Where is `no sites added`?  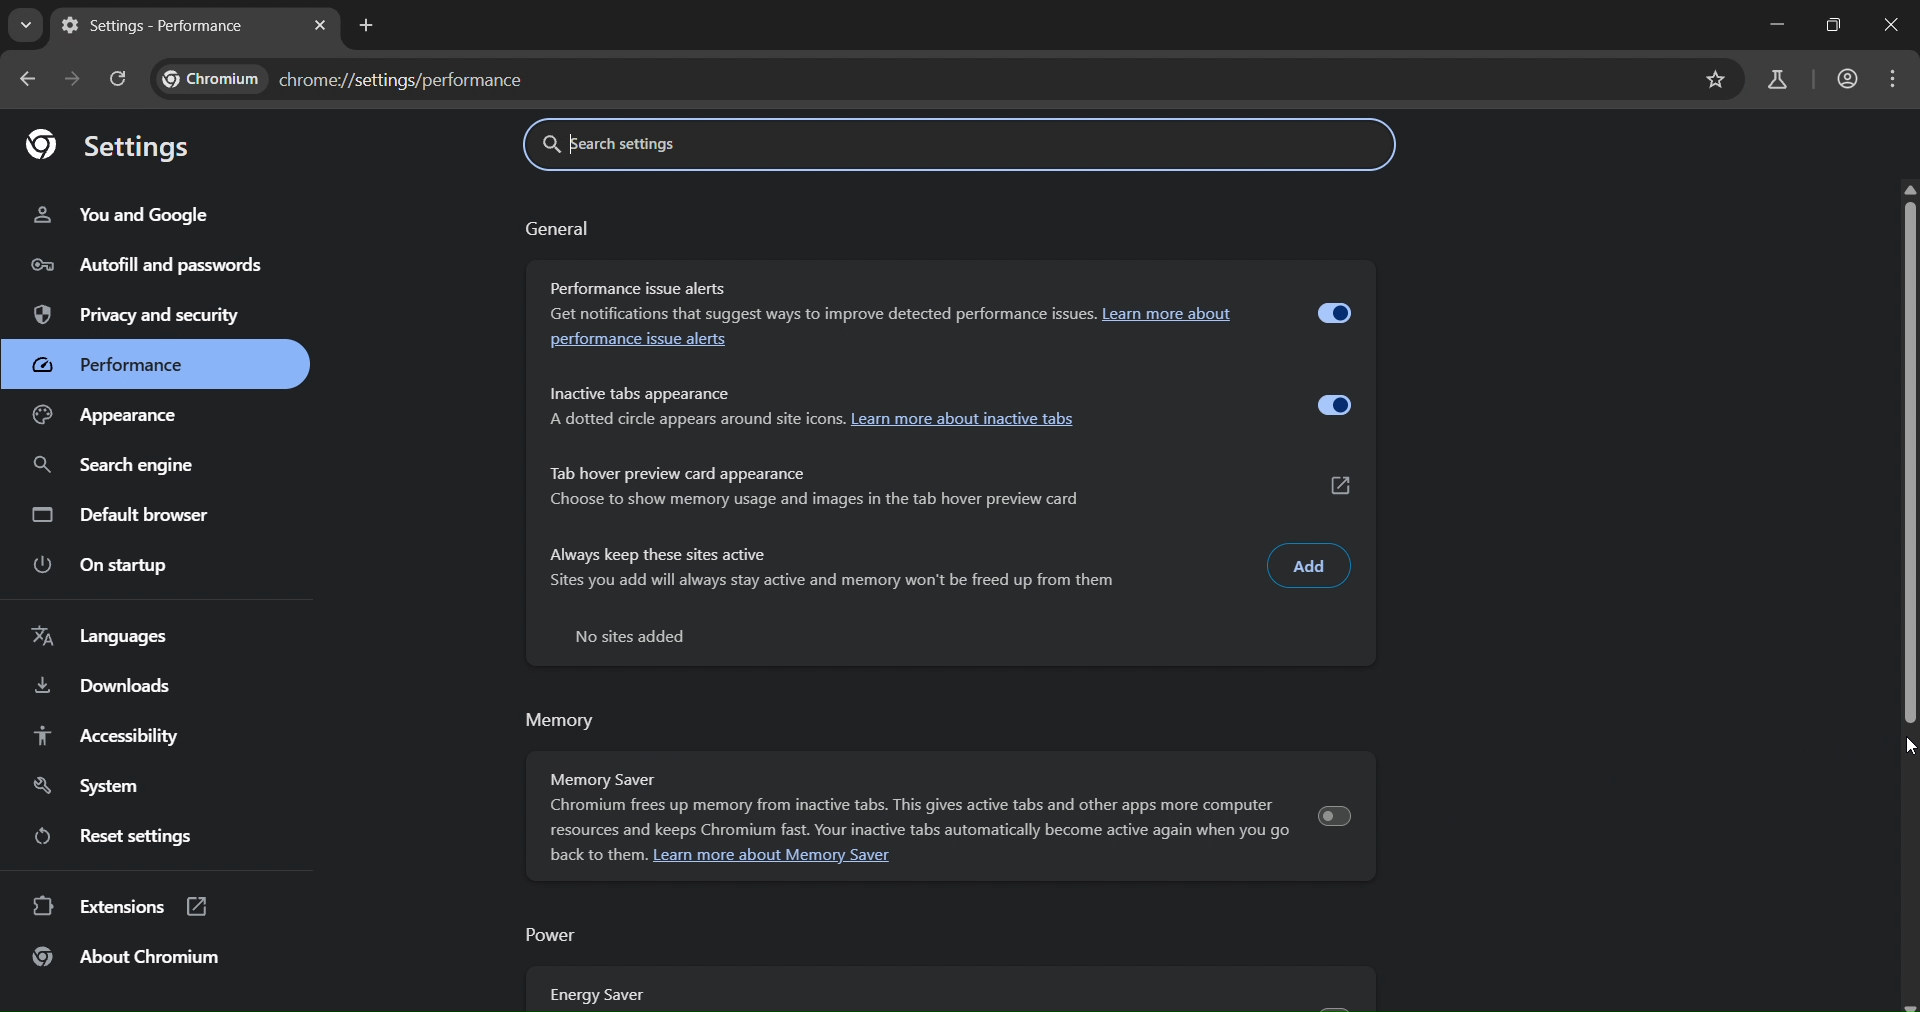 no sites added is located at coordinates (634, 639).